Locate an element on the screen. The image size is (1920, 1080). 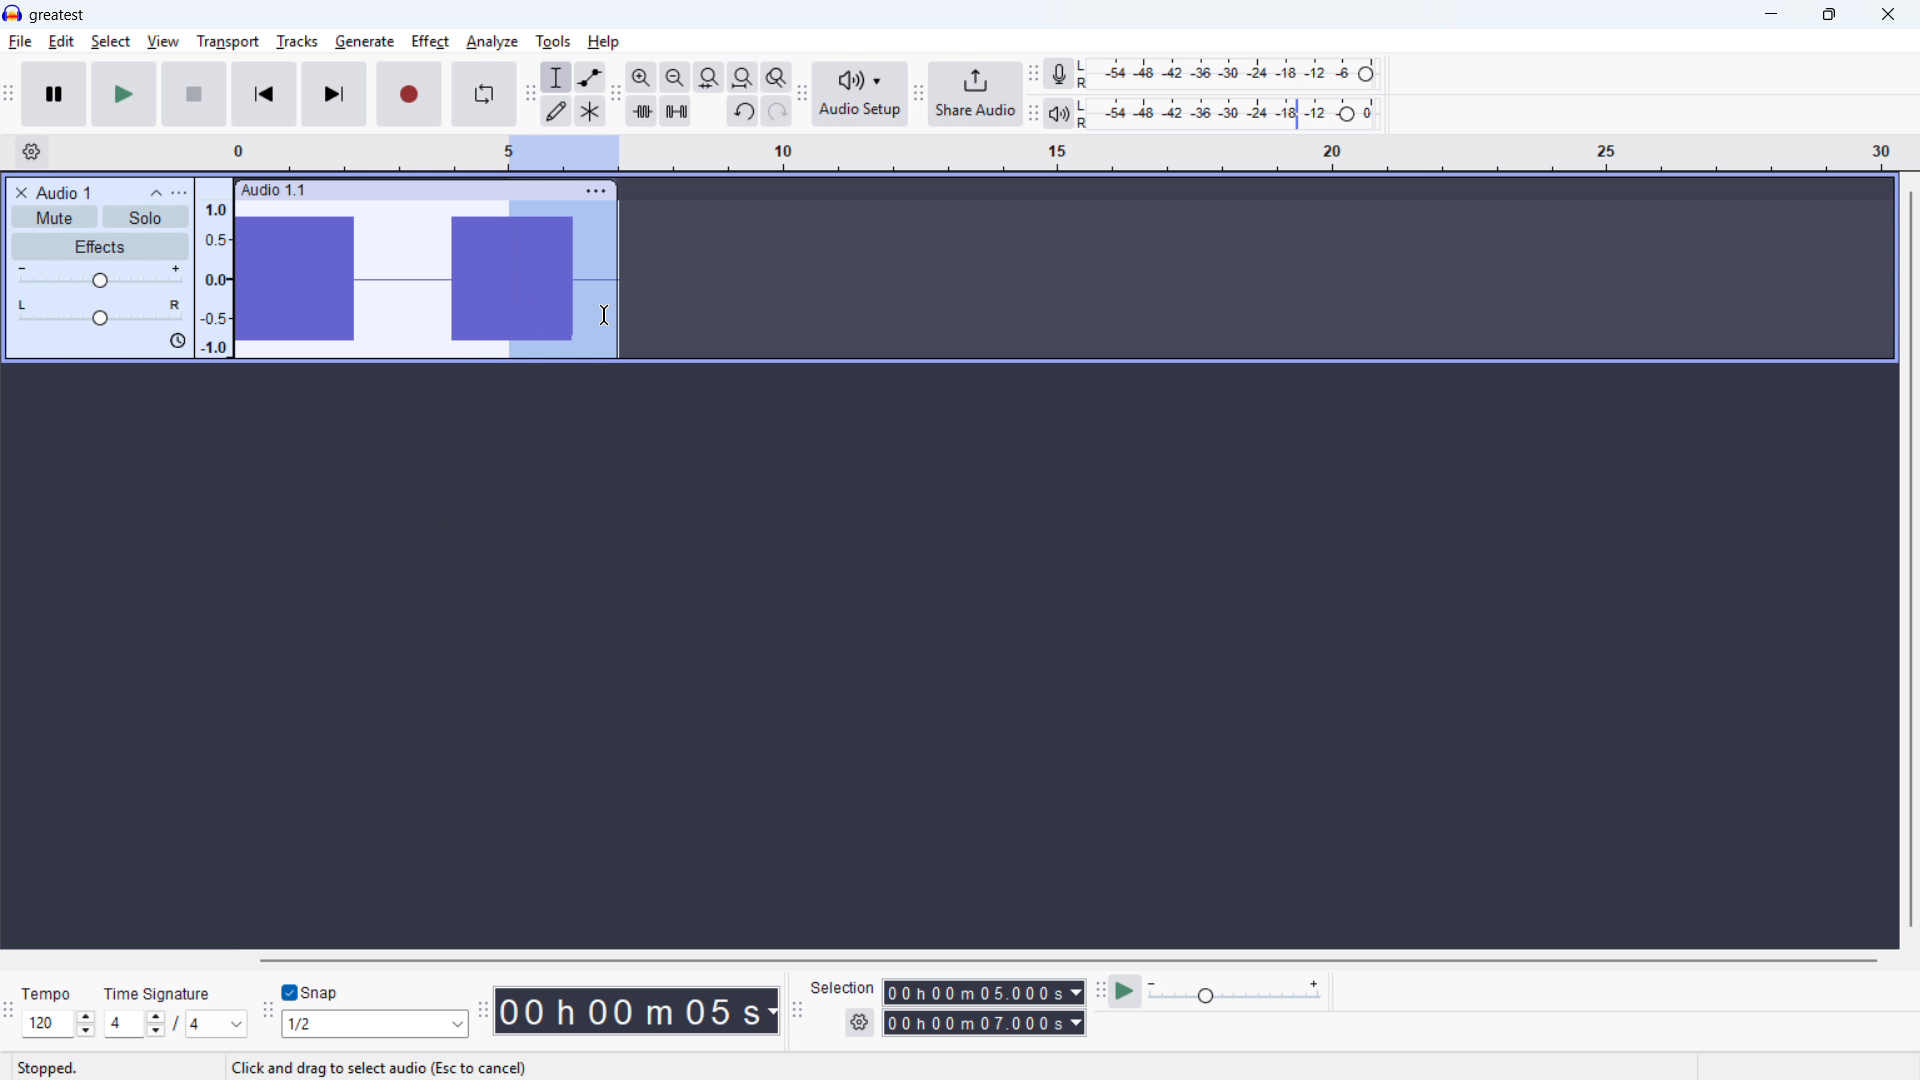
view is located at coordinates (164, 43).